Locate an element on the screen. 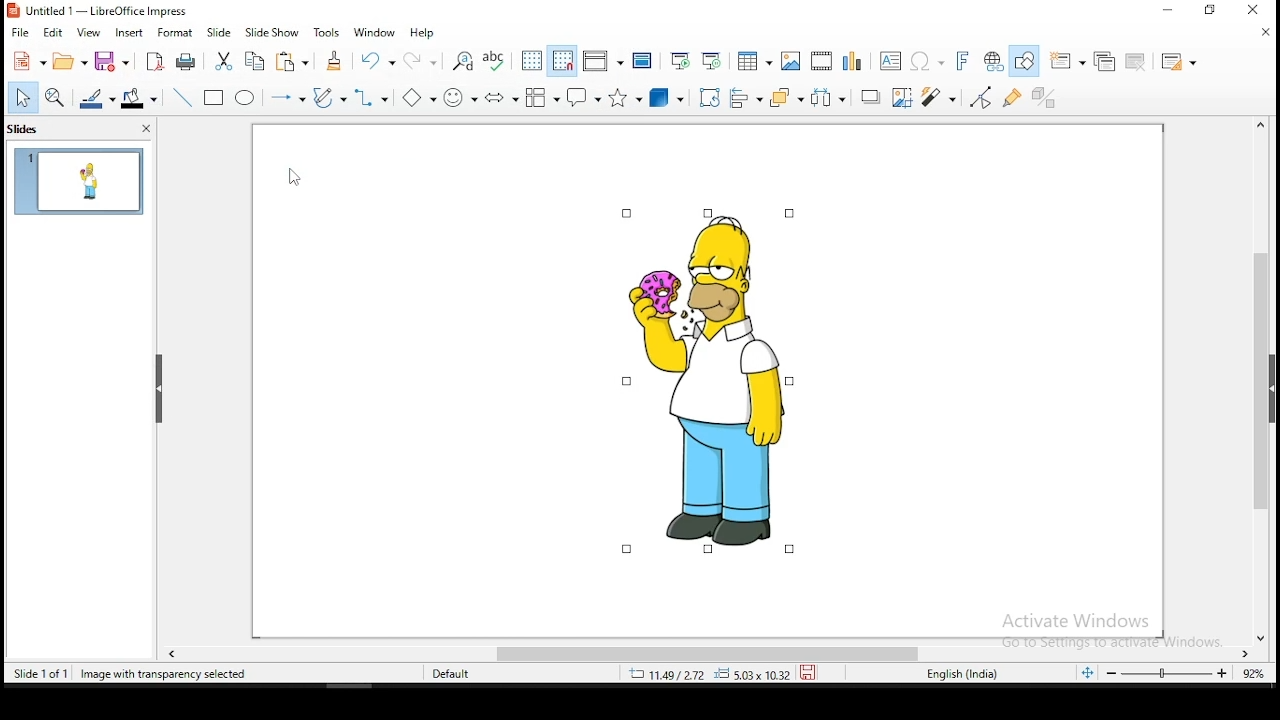  new slide is located at coordinates (1069, 62).